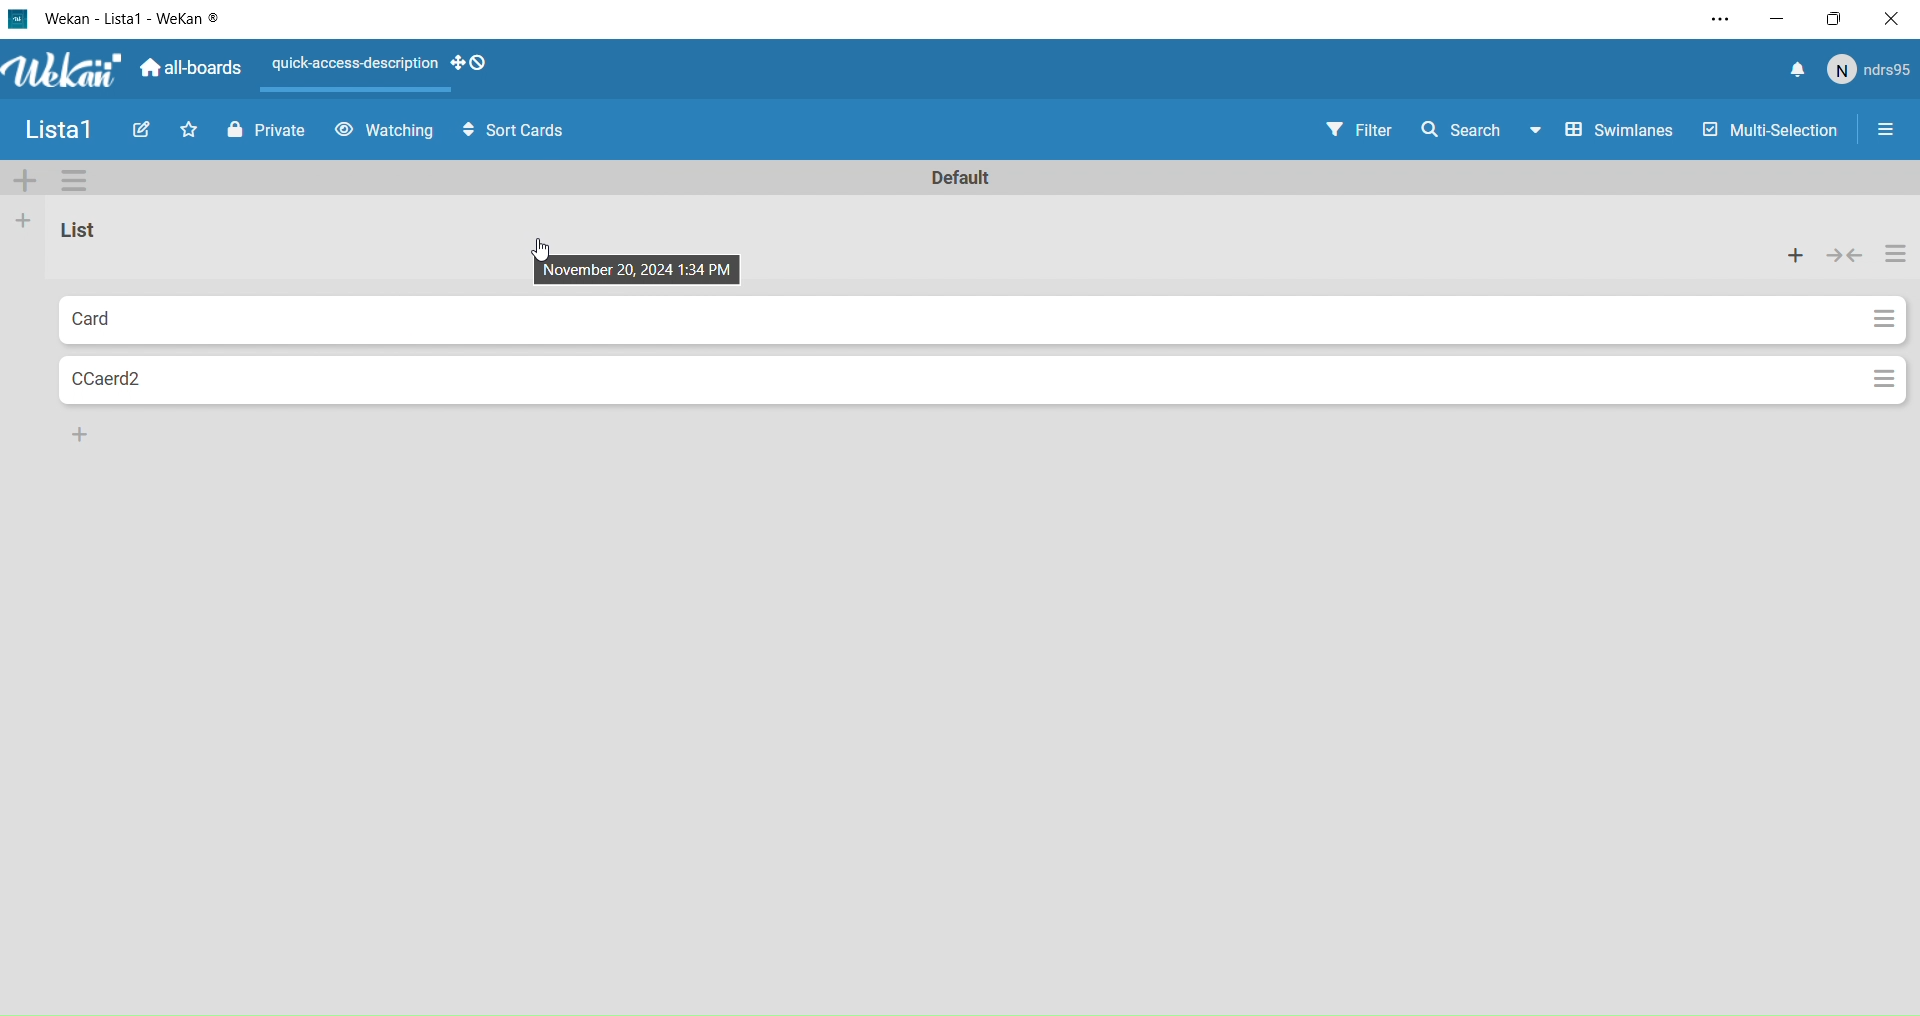 Image resolution: width=1920 pixels, height=1016 pixels. Describe the element at coordinates (115, 21) in the screenshot. I see `Wekan` at that location.